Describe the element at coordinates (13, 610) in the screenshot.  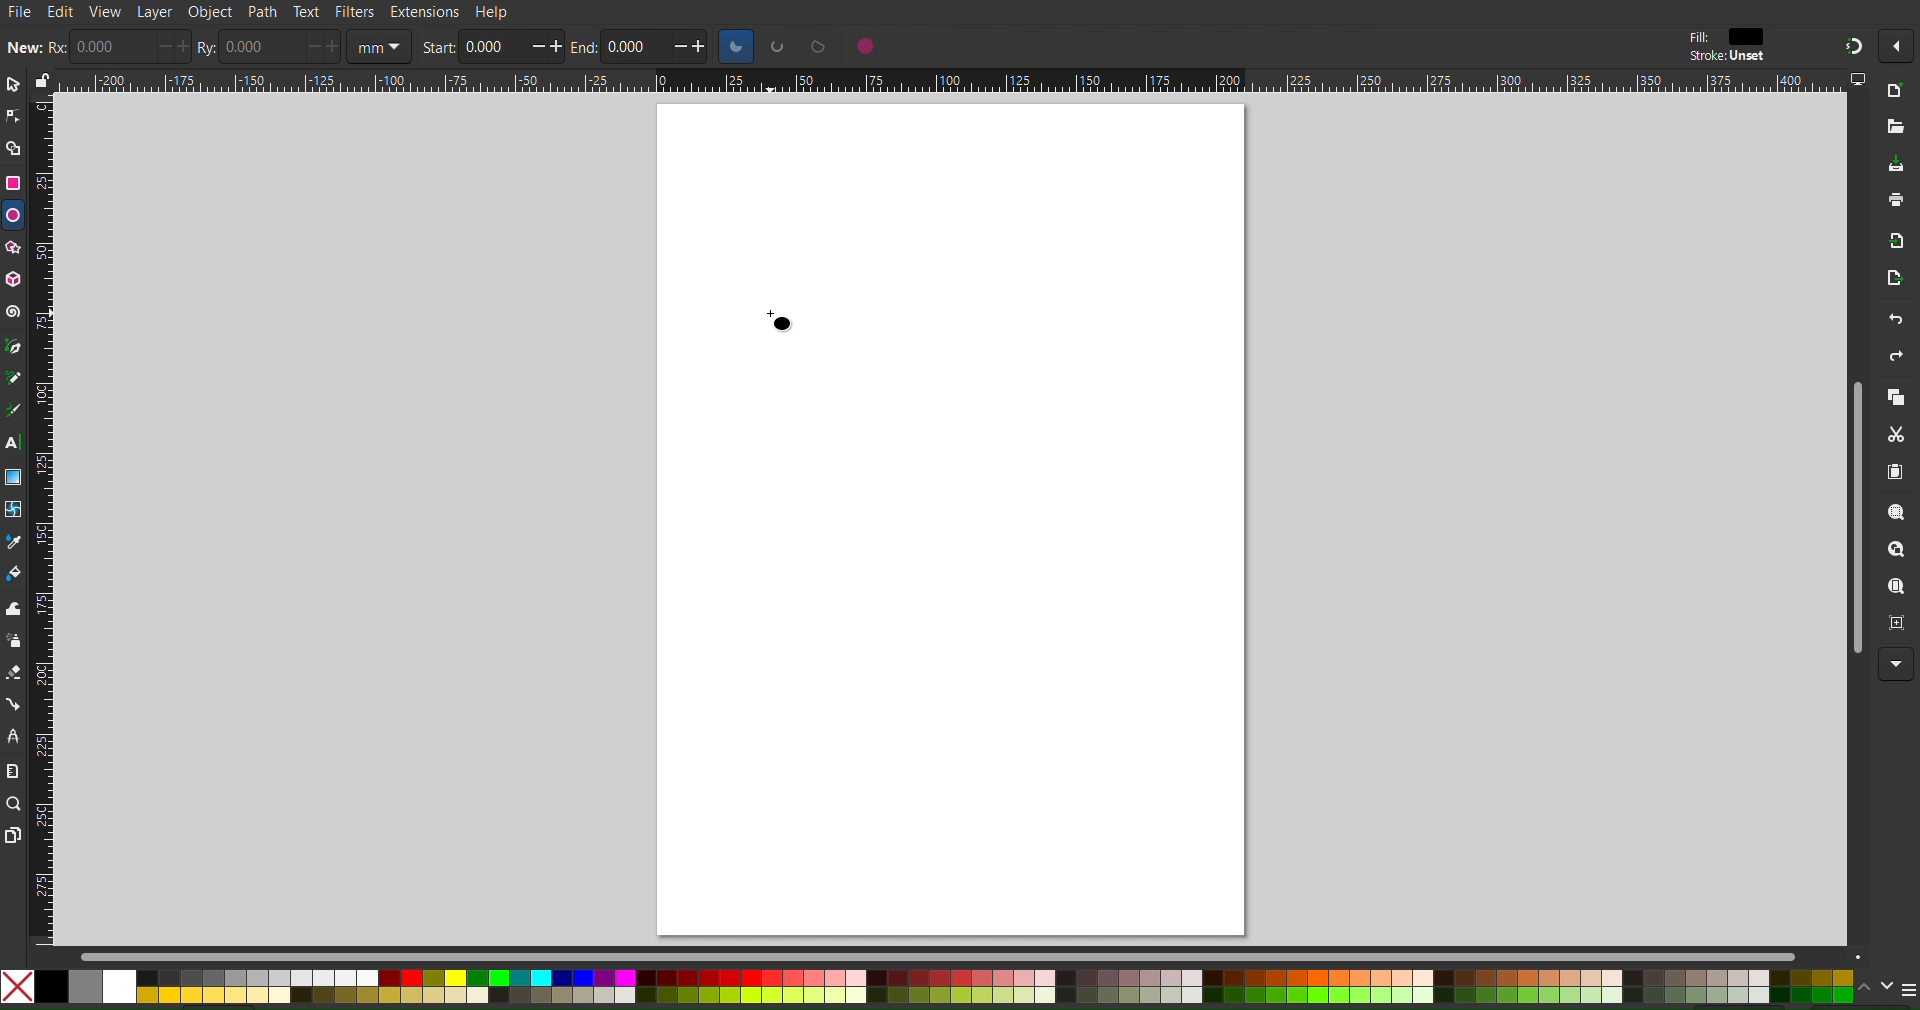
I see `Tweak Tool` at that location.